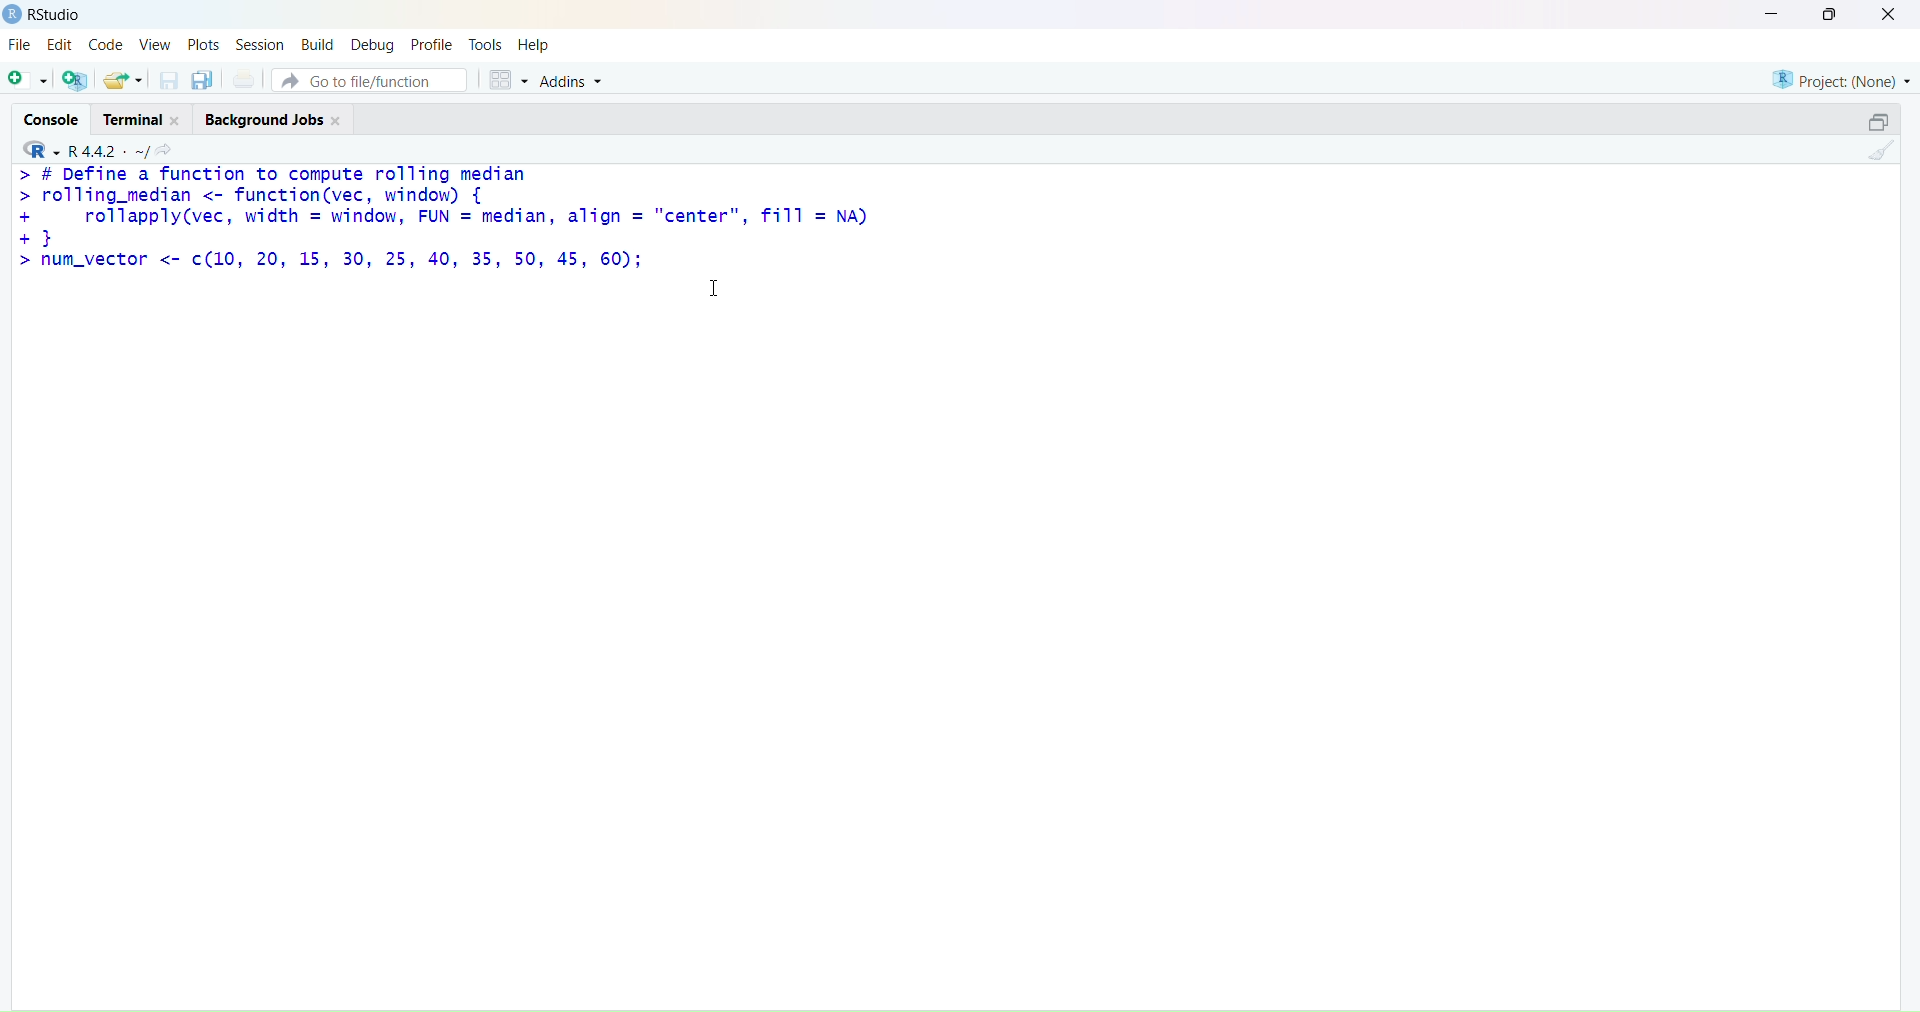 Image resolution: width=1920 pixels, height=1012 pixels. I want to click on help, so click(536, 46).